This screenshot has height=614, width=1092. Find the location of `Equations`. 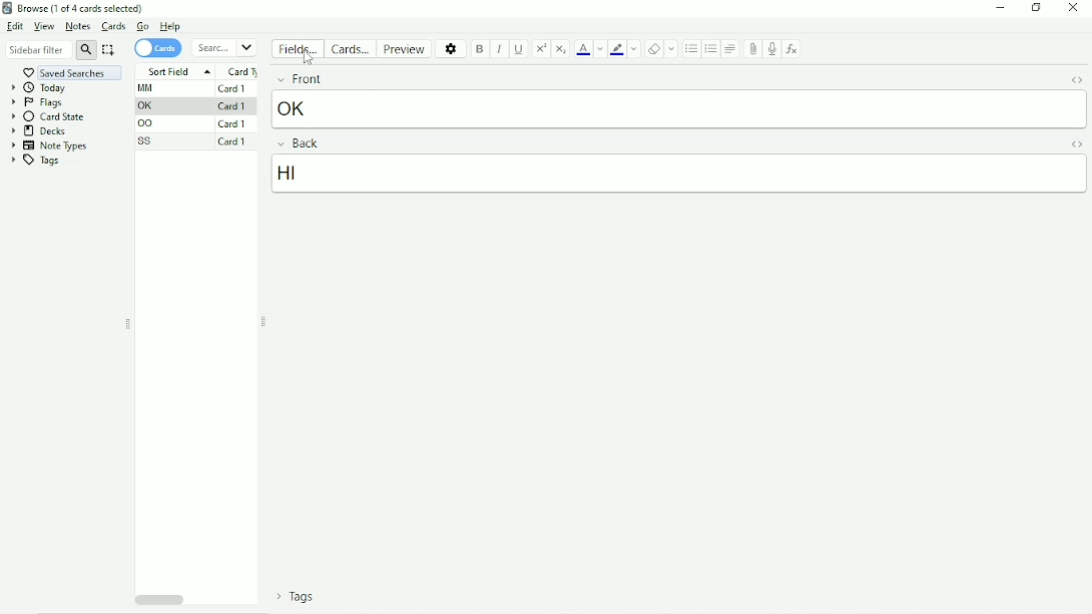

Equations is located at coordinates (793, 49).